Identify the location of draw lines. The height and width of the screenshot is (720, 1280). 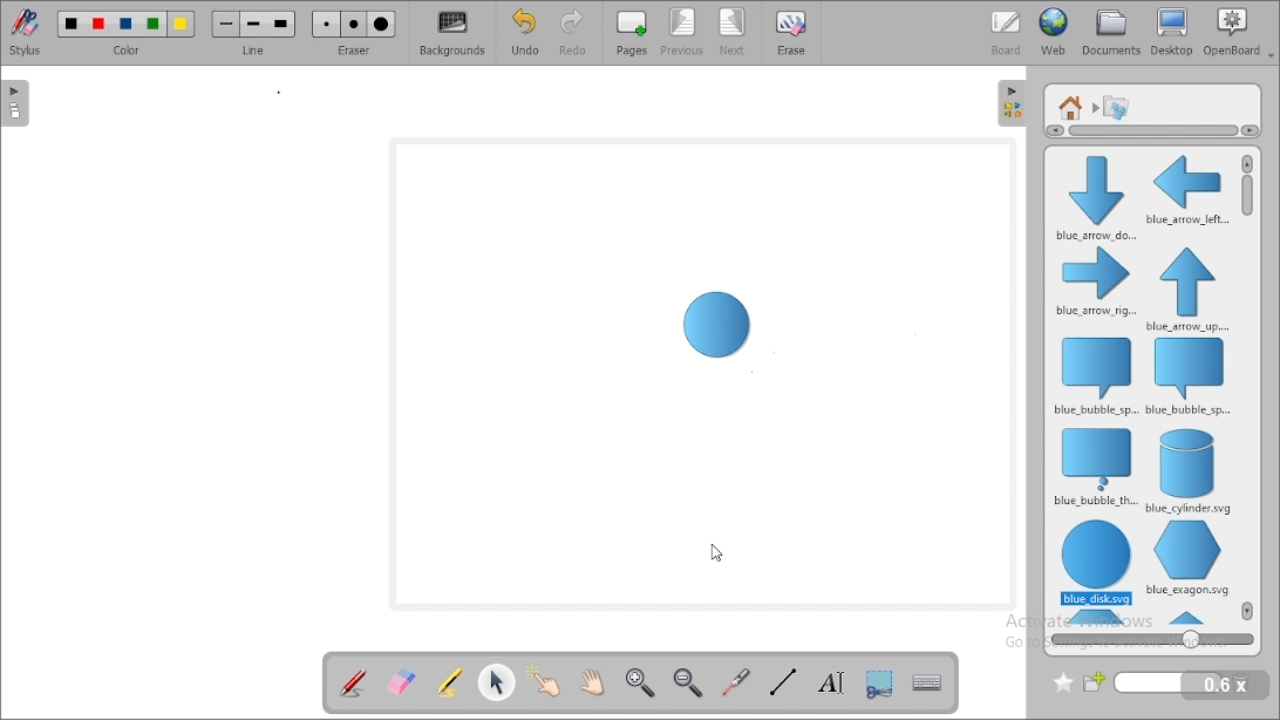
(782, 682).